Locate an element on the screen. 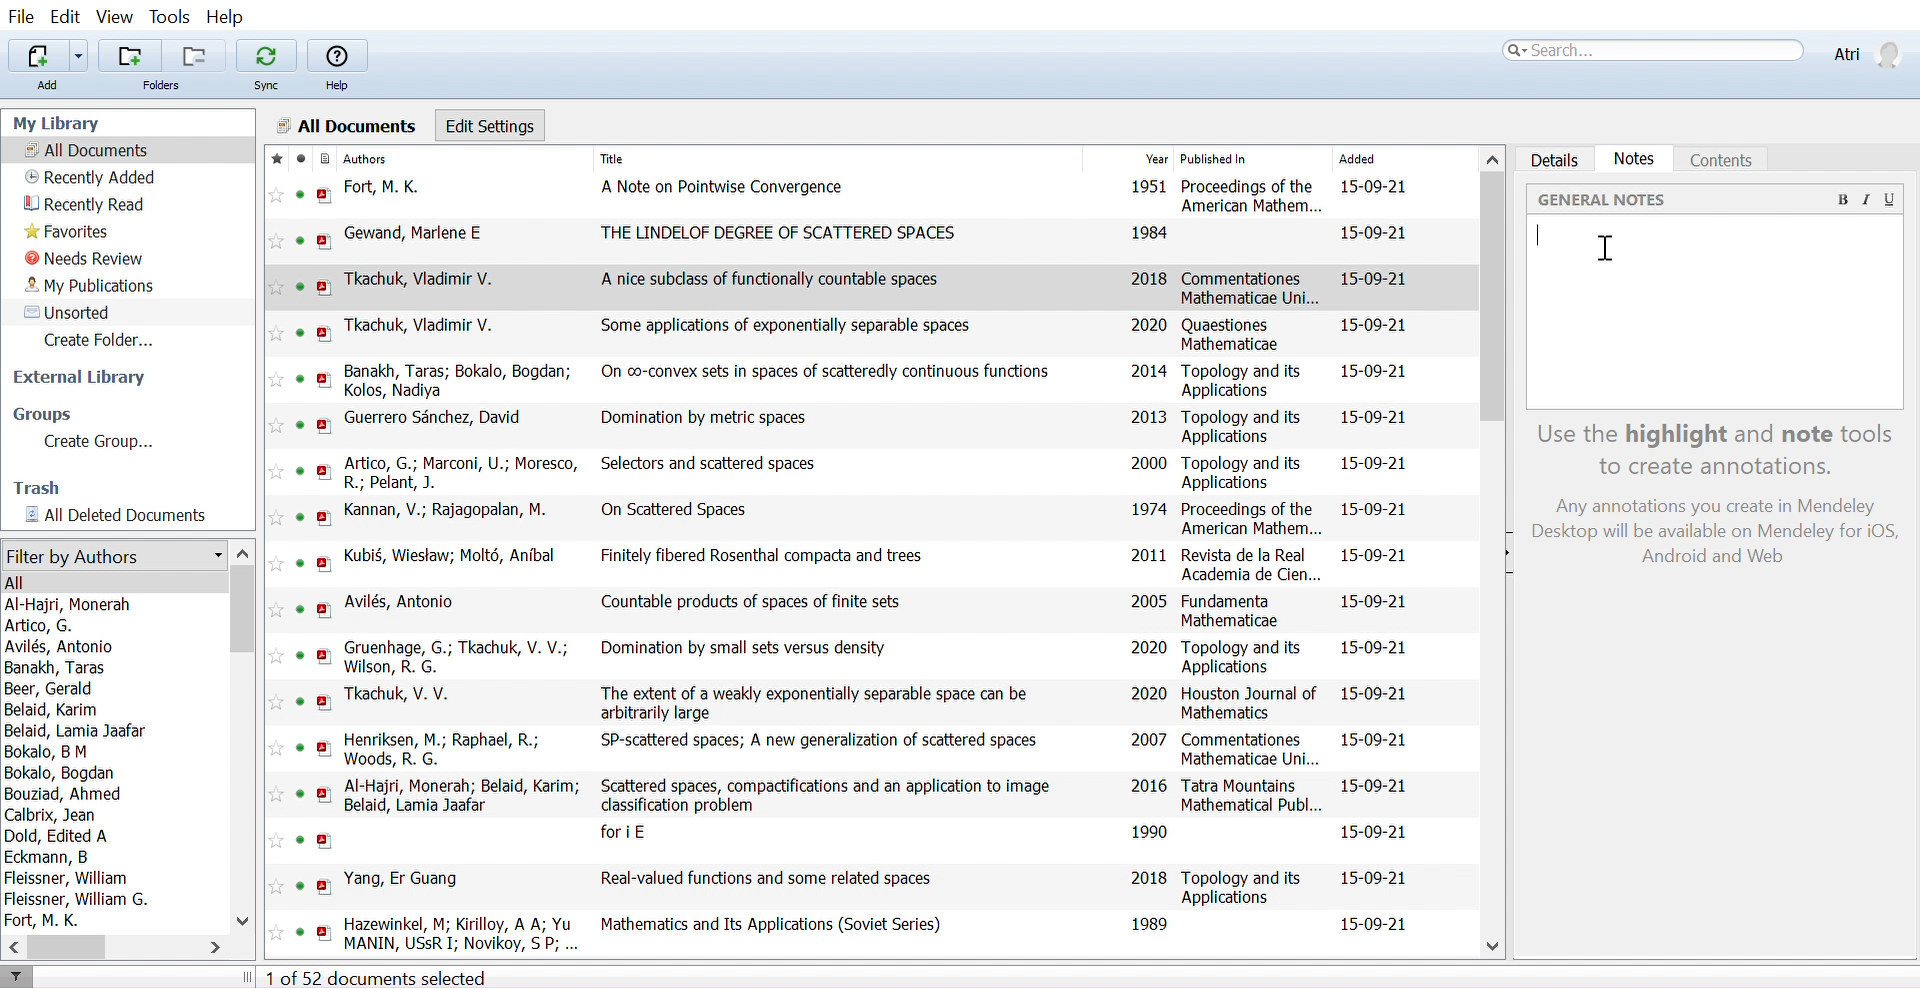 The image size is (1920, 988). Topology and its Applications is located at coordinates (1243, 658).